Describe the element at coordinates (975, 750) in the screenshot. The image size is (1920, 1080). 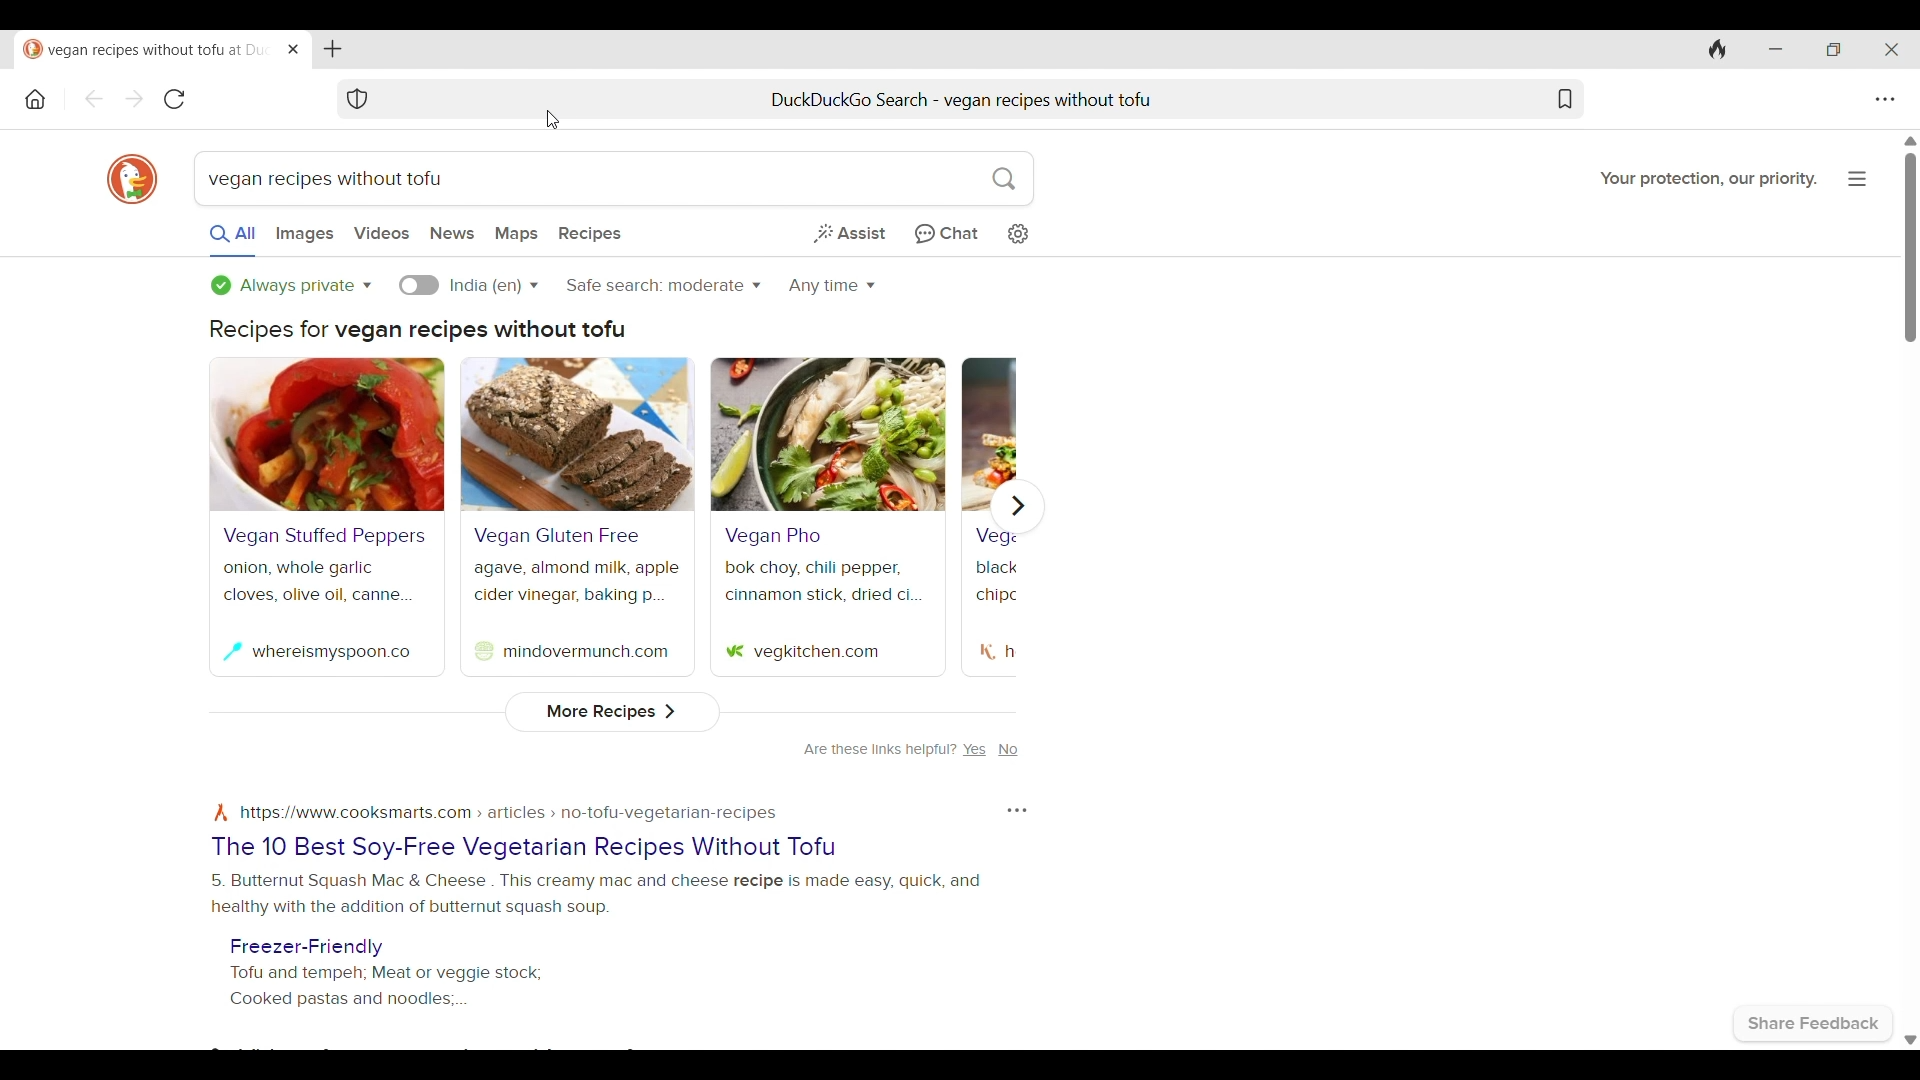
I see `Yes` at that location.